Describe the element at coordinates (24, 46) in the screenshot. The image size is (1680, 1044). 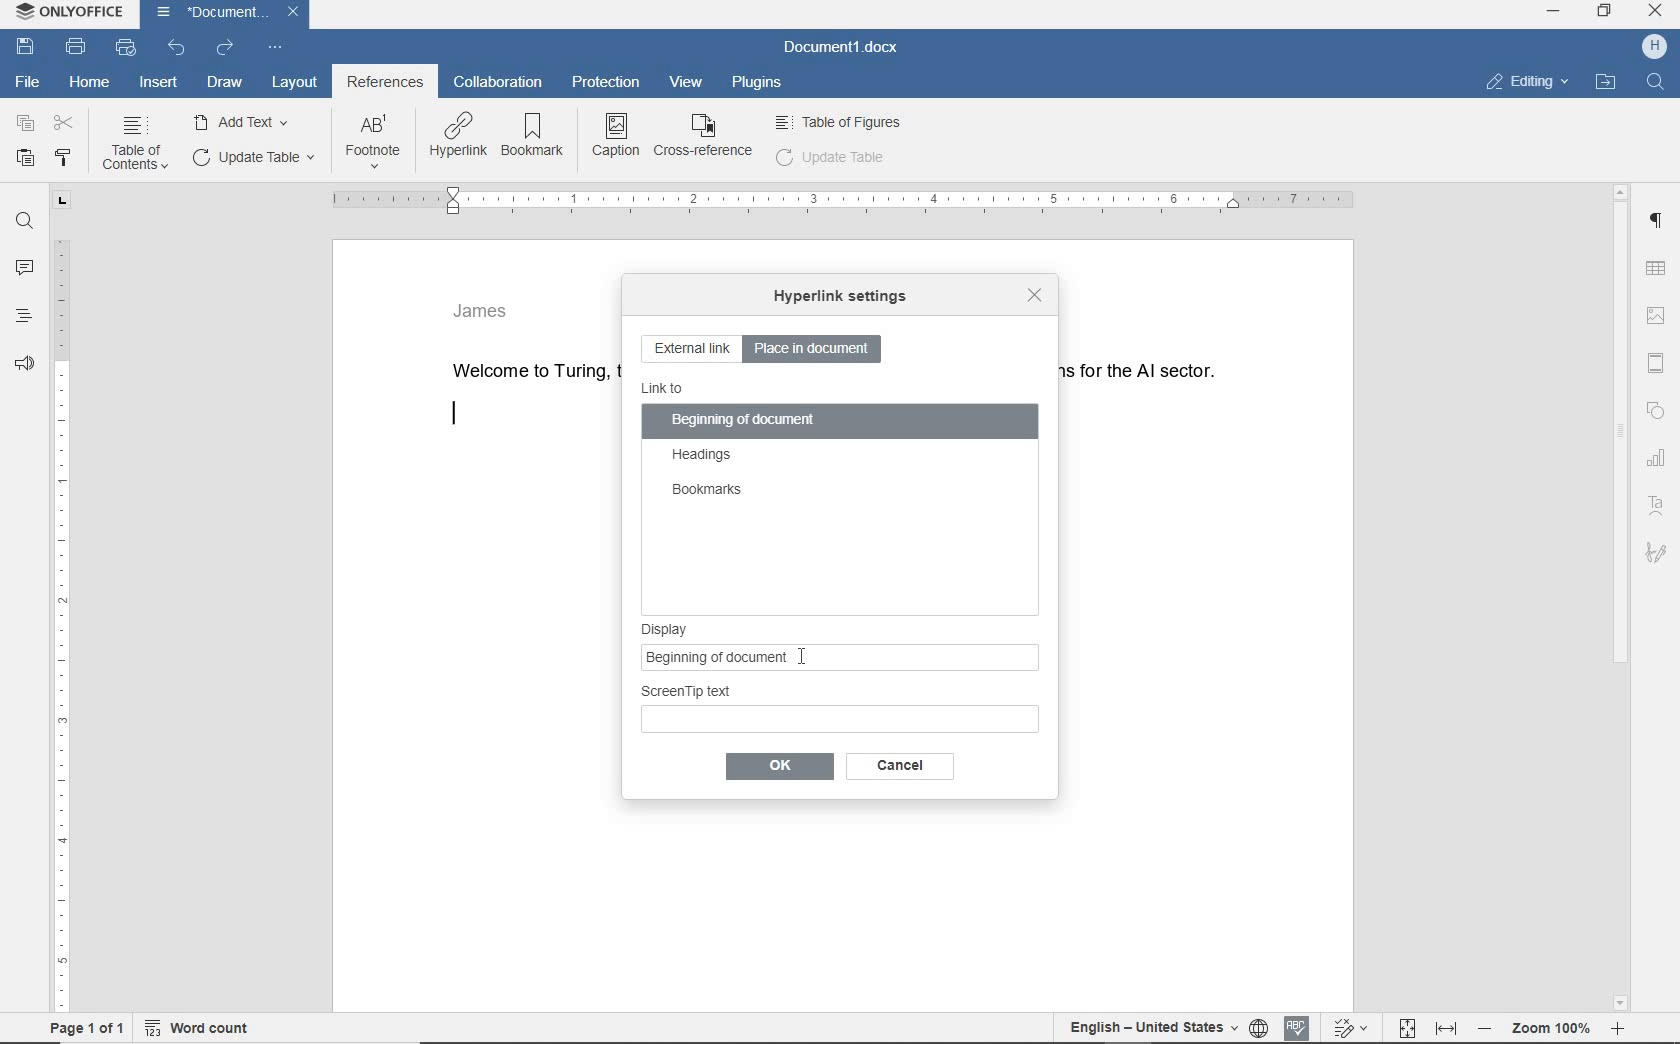
I see `save` at that location.